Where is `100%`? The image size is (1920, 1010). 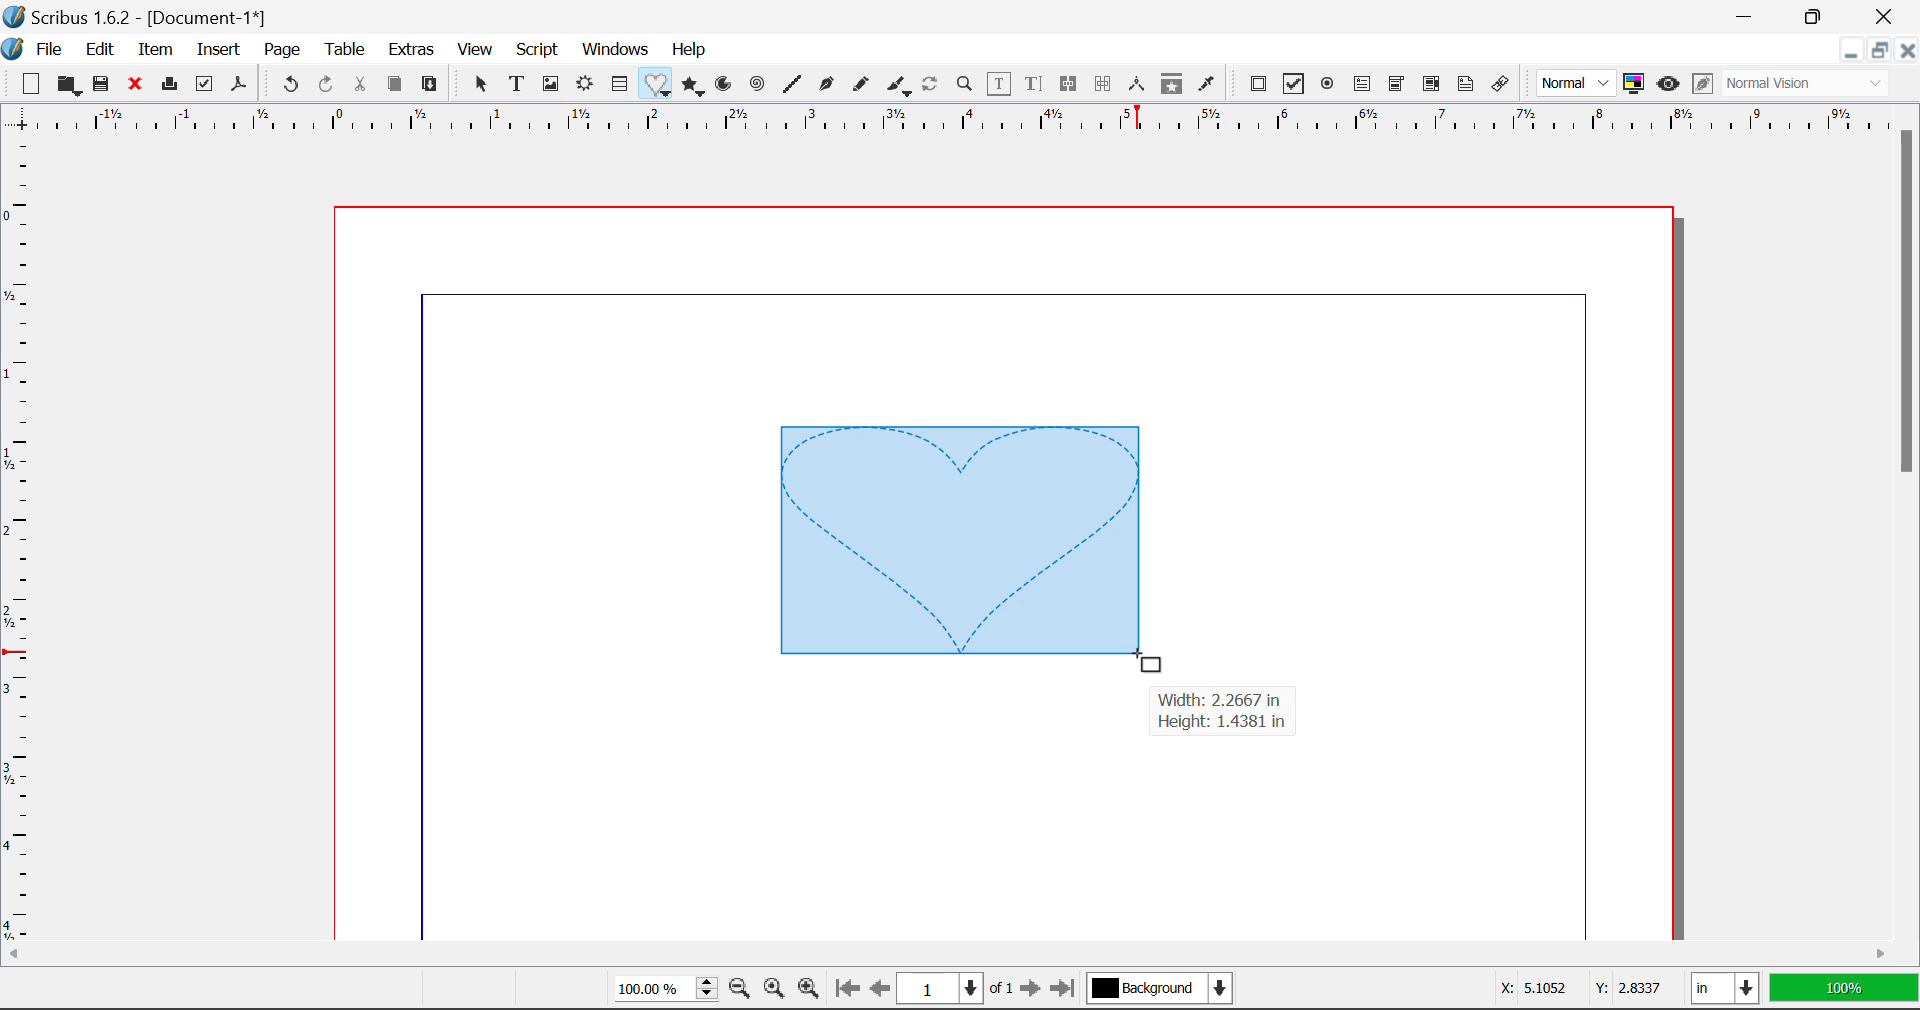
100% is located at coordinates (1843, 990).